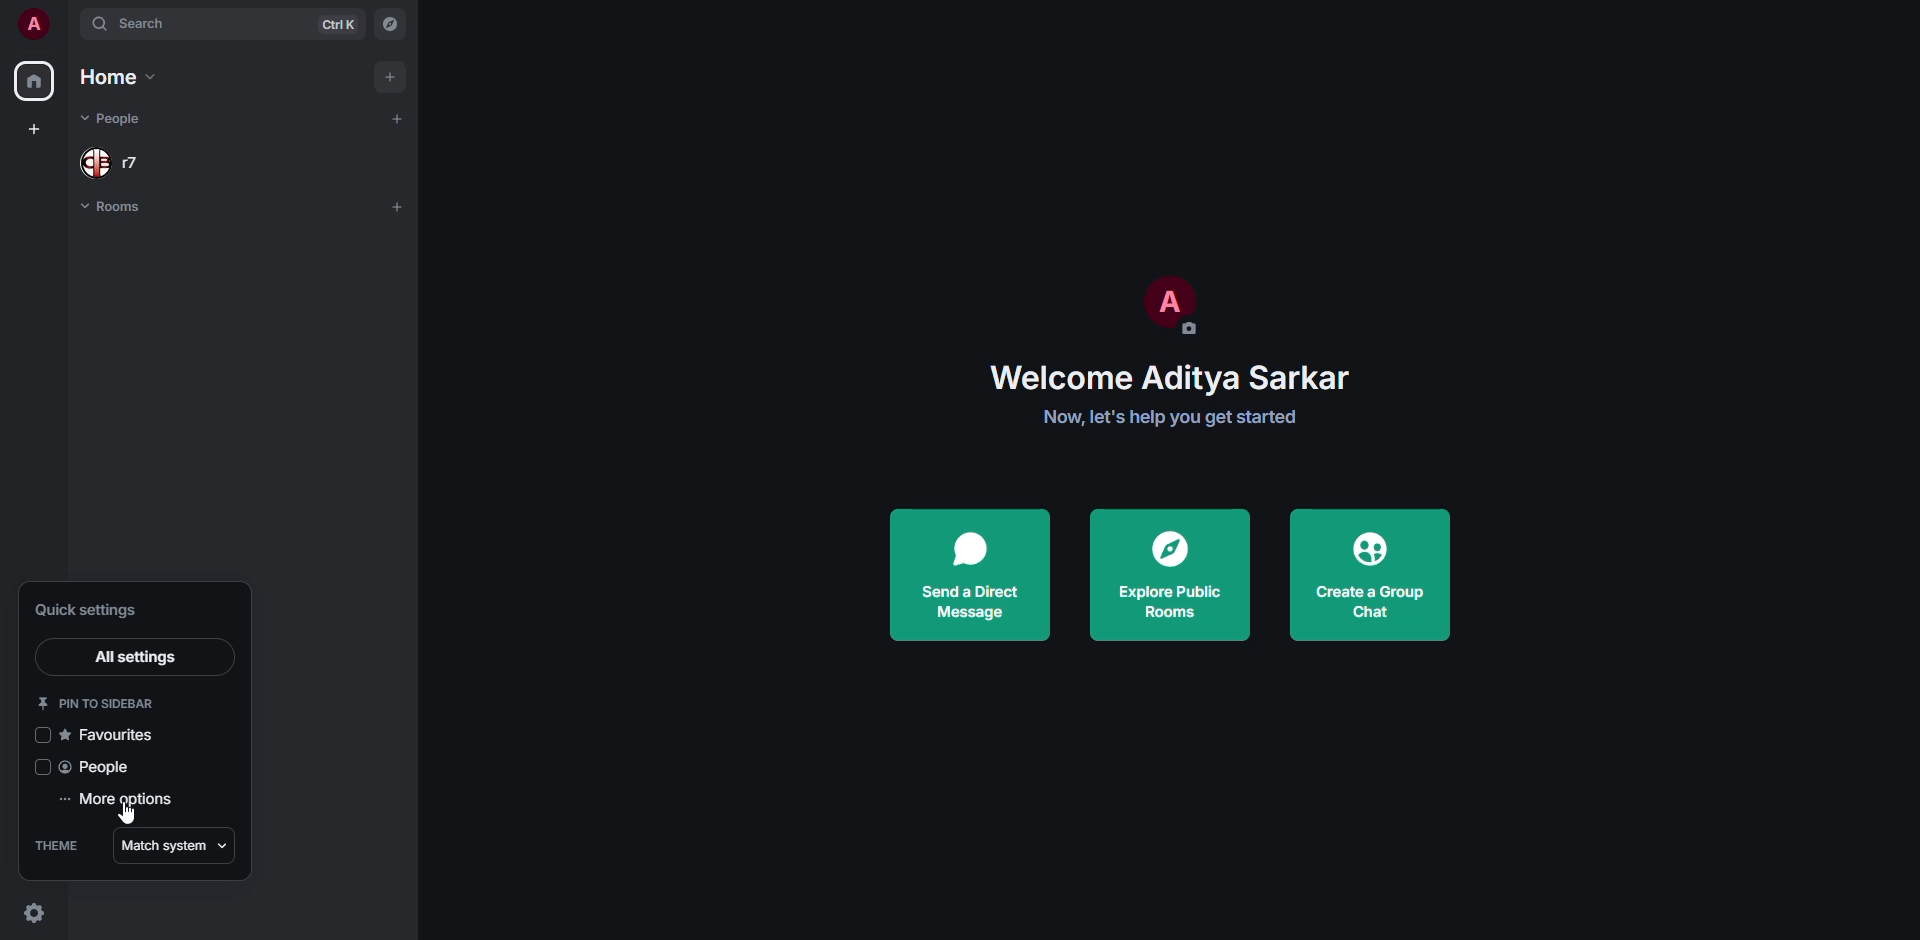  Describe the element at coordinates (1173, 576) in the screenshot. I see `explore public rooms` at that location.